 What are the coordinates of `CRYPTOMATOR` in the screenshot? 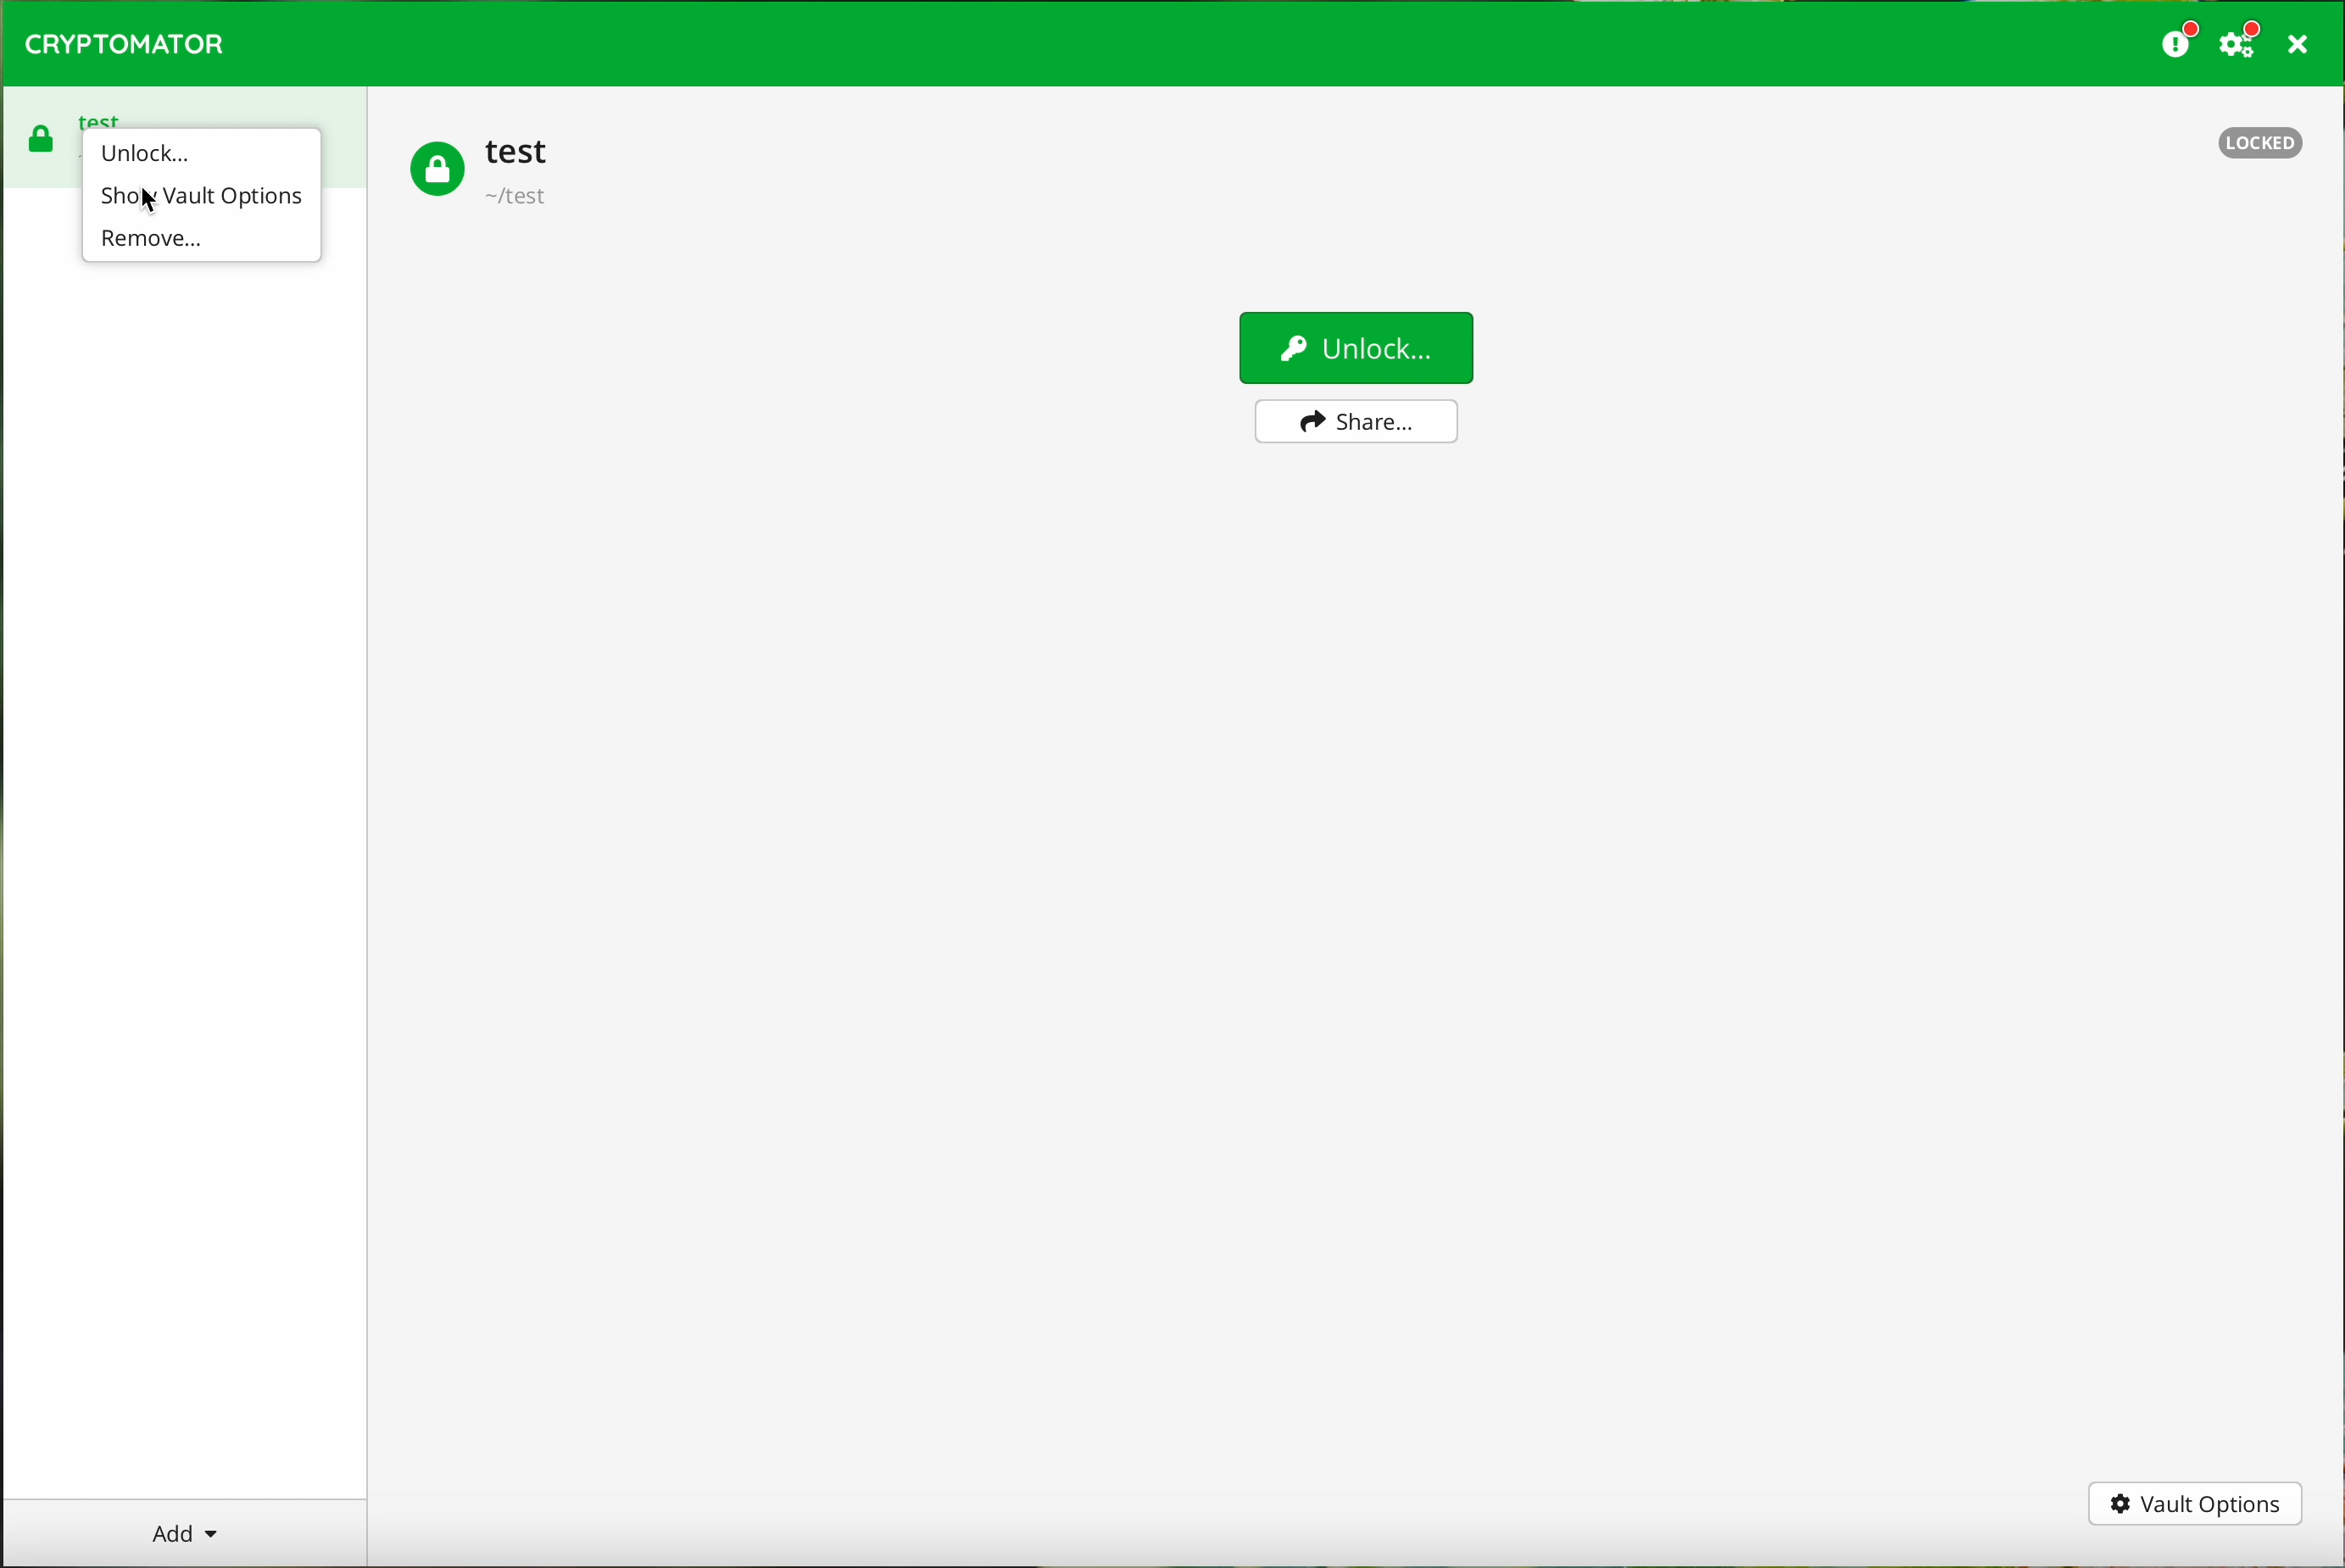 It's located at (126, 44).